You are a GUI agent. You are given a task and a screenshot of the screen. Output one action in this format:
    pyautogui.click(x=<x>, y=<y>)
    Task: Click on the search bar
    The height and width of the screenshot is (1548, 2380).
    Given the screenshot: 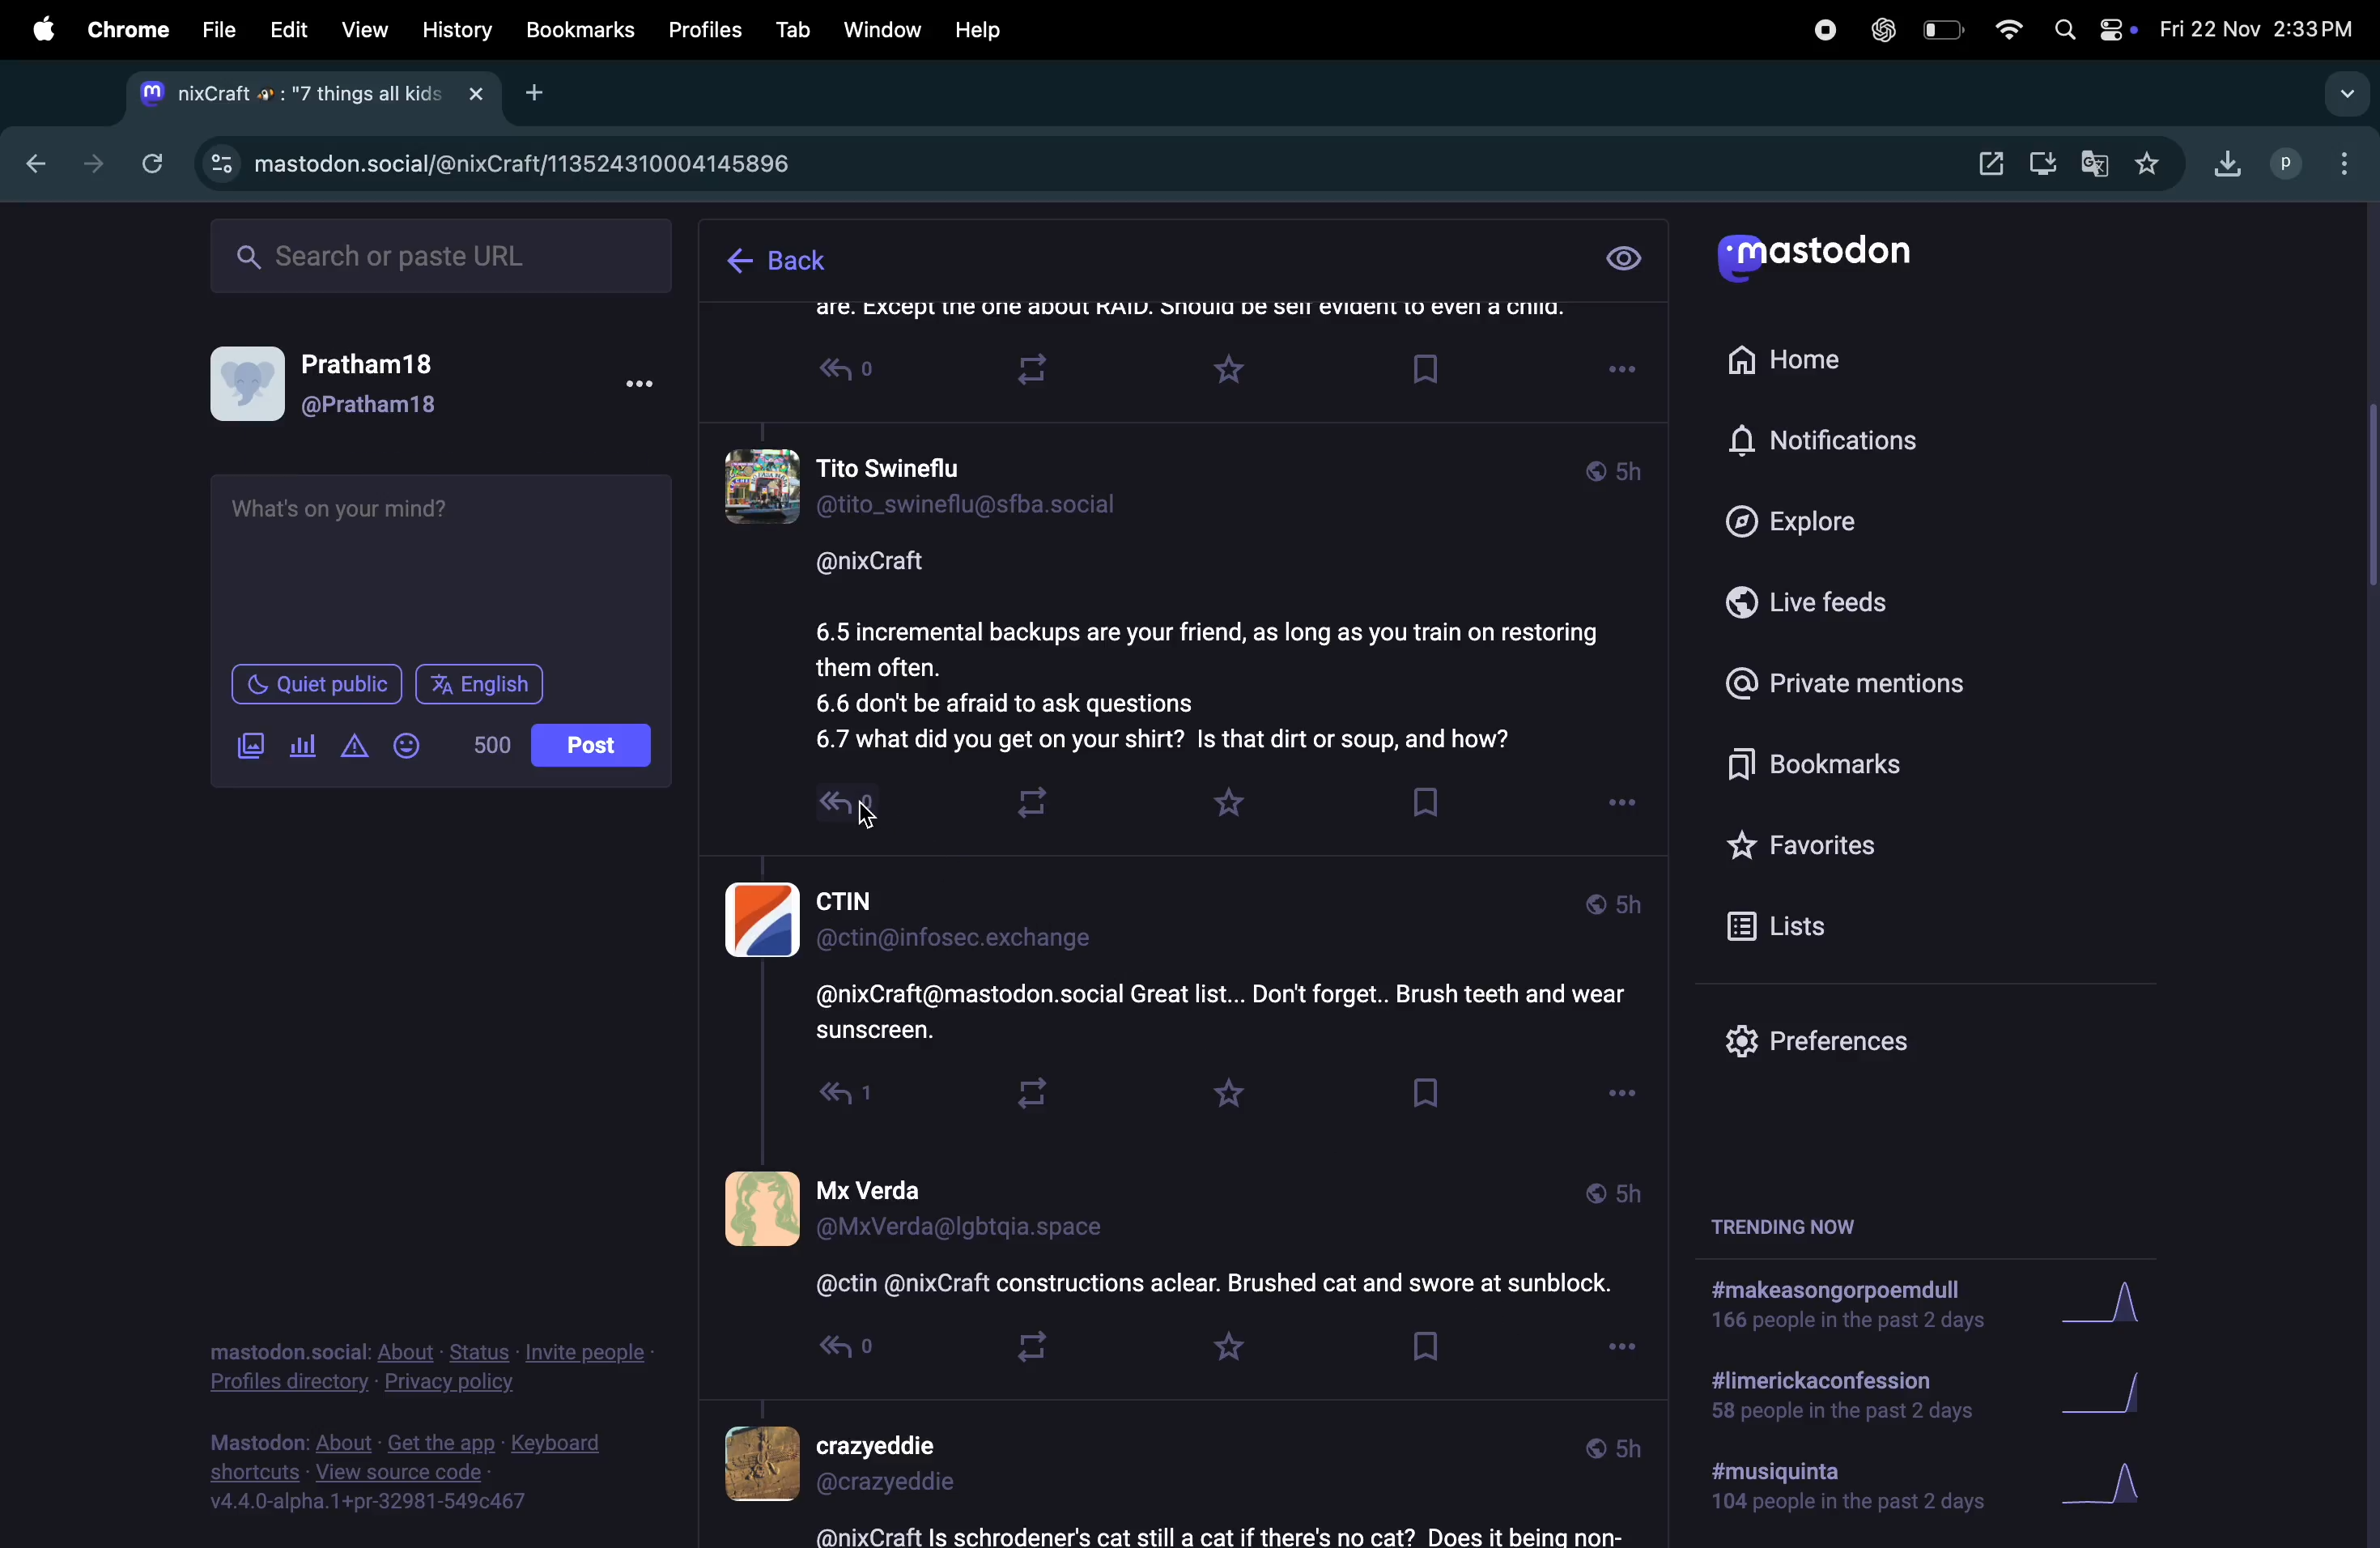 What is the action you would take?
    pyautogui.click(x=441, y=258)
    